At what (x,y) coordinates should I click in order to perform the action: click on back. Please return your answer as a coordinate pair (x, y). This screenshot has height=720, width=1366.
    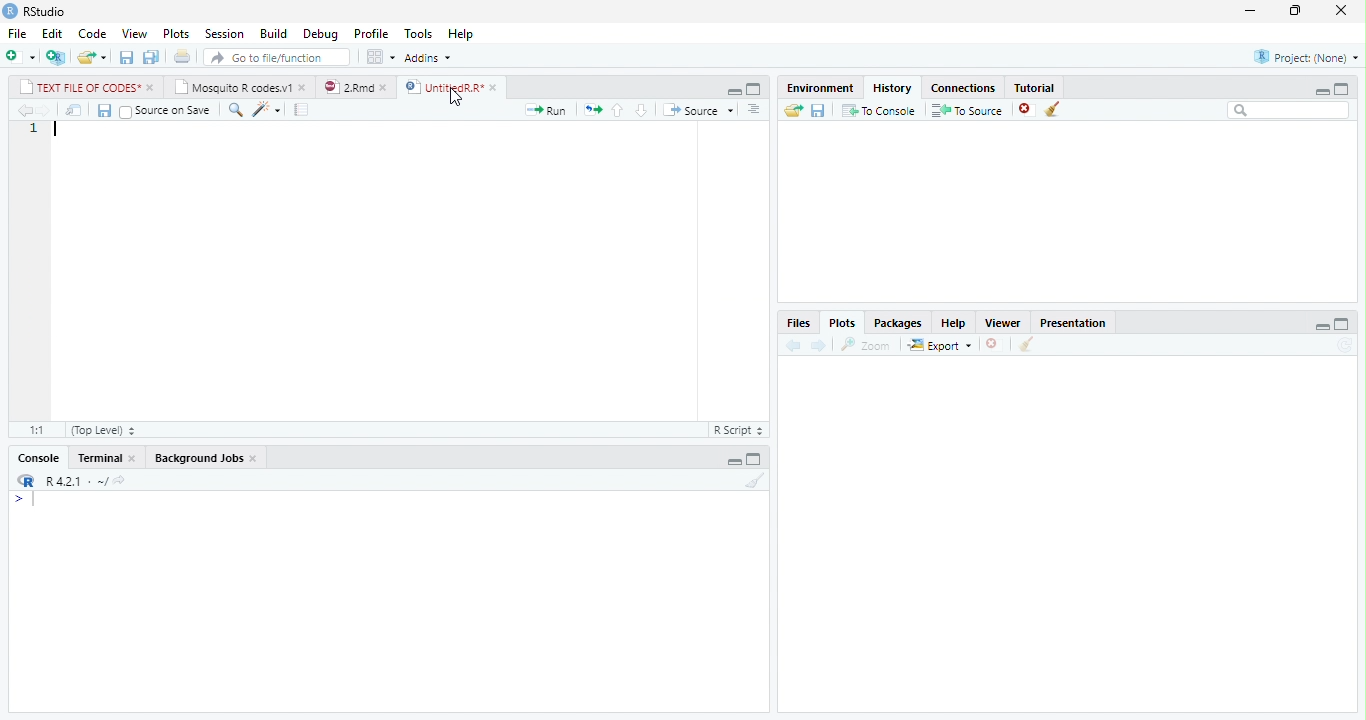
    Looking at the image, I should click on (26, 111).